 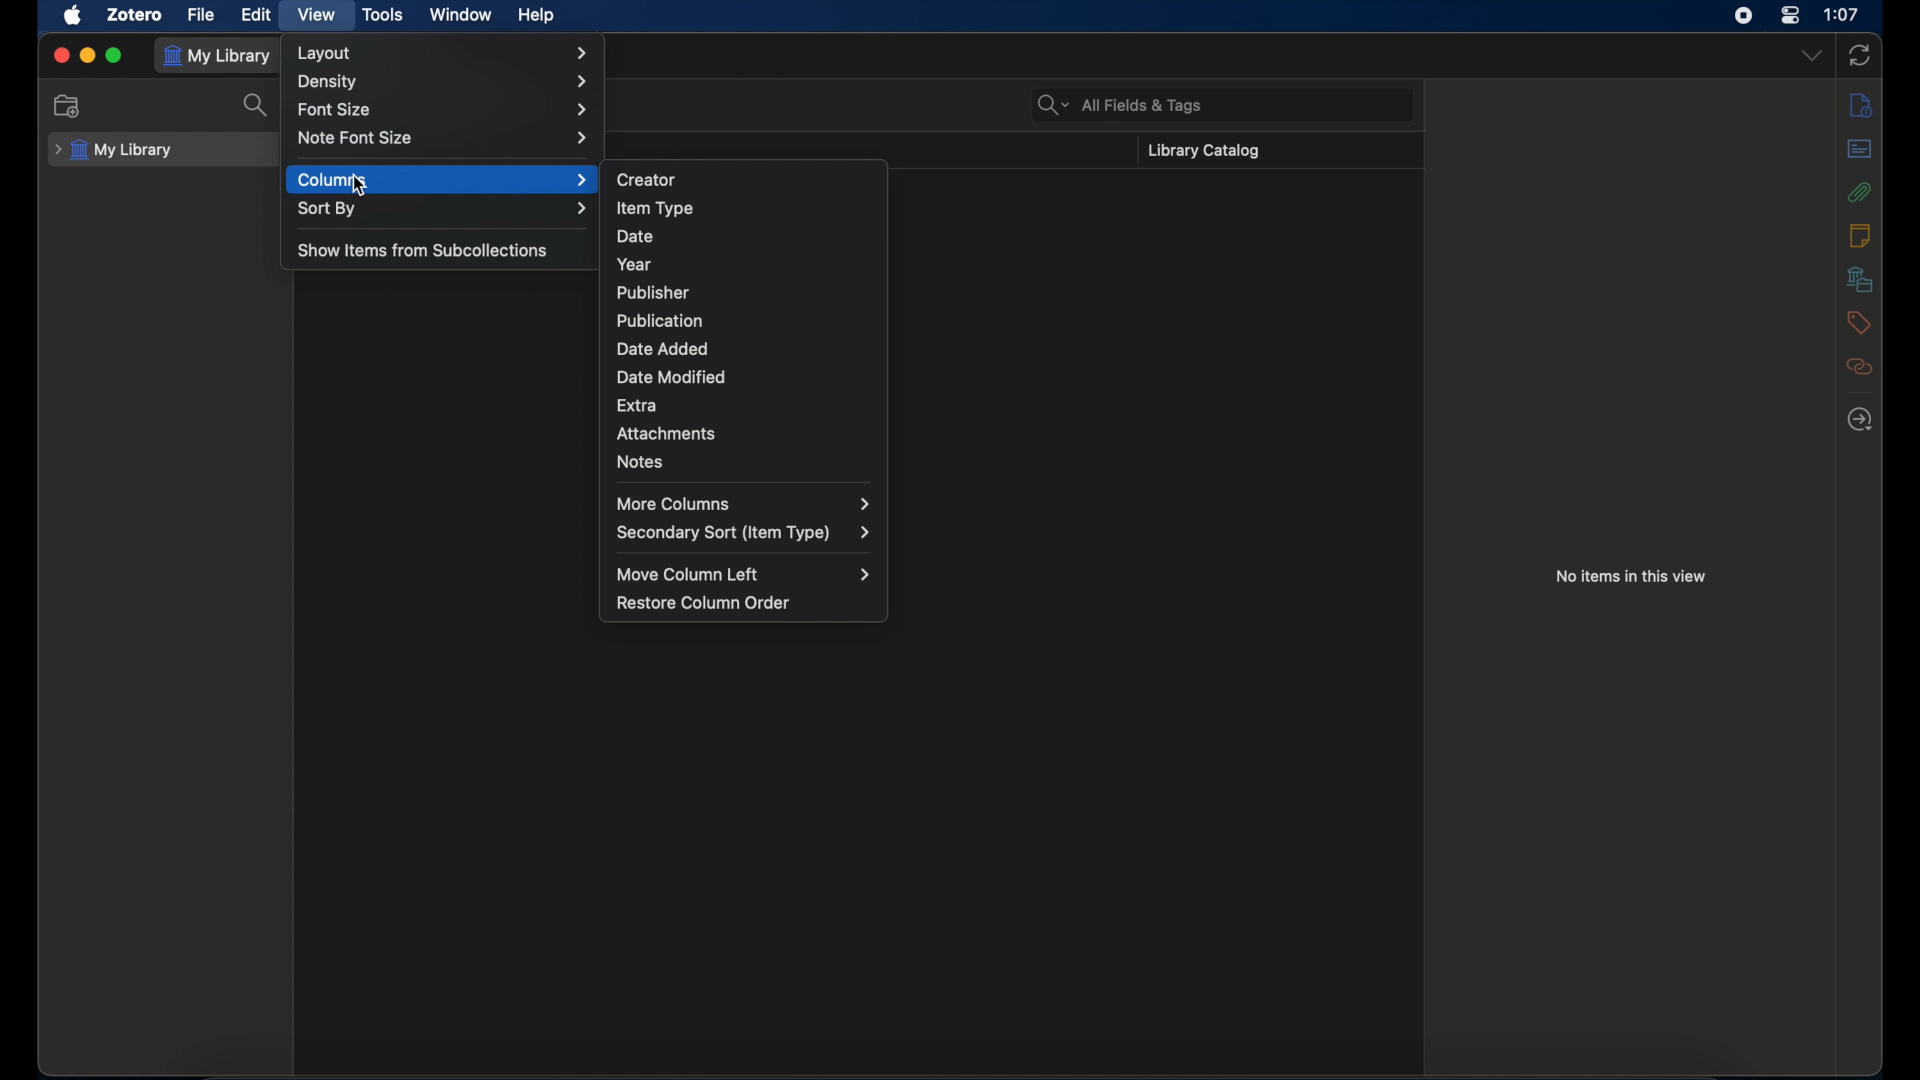 I want to click on tags, so click(x=1858, y=322).